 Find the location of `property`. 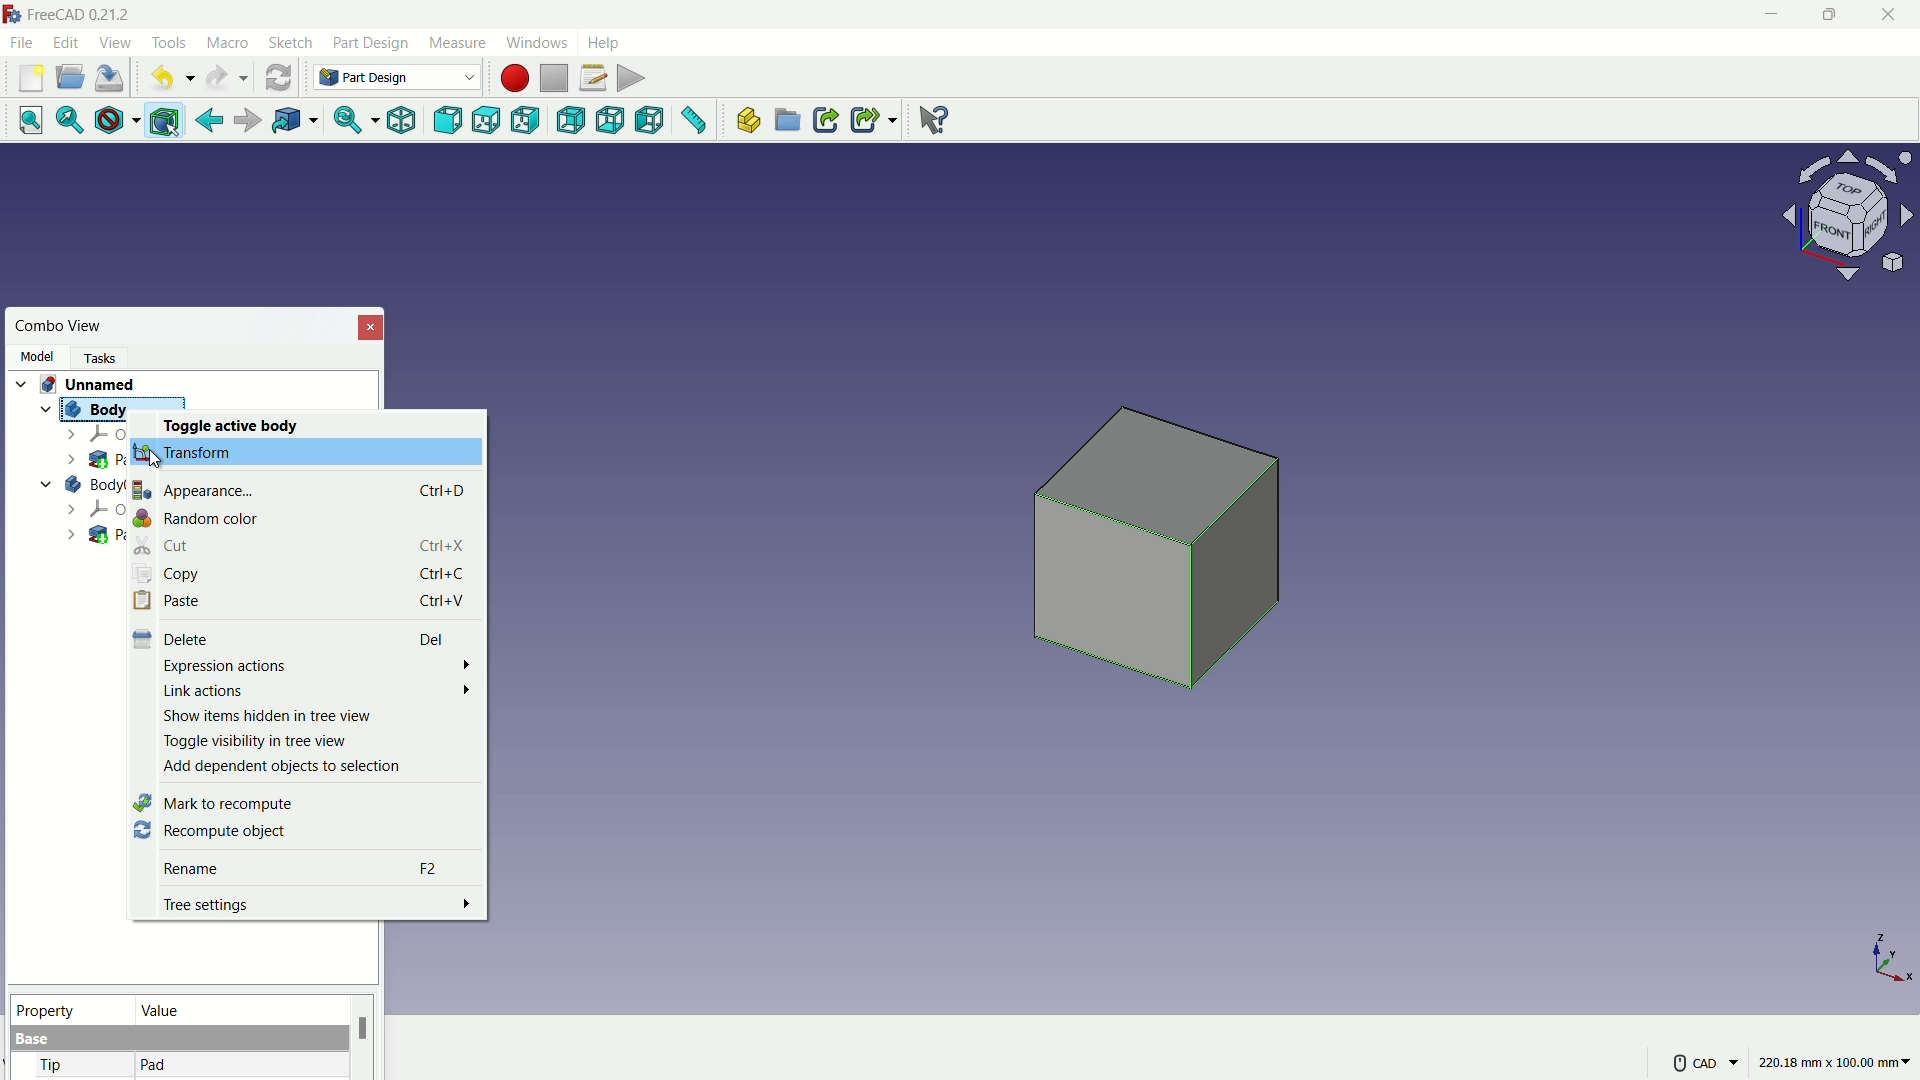

property is located at coordinates (69, 1008).